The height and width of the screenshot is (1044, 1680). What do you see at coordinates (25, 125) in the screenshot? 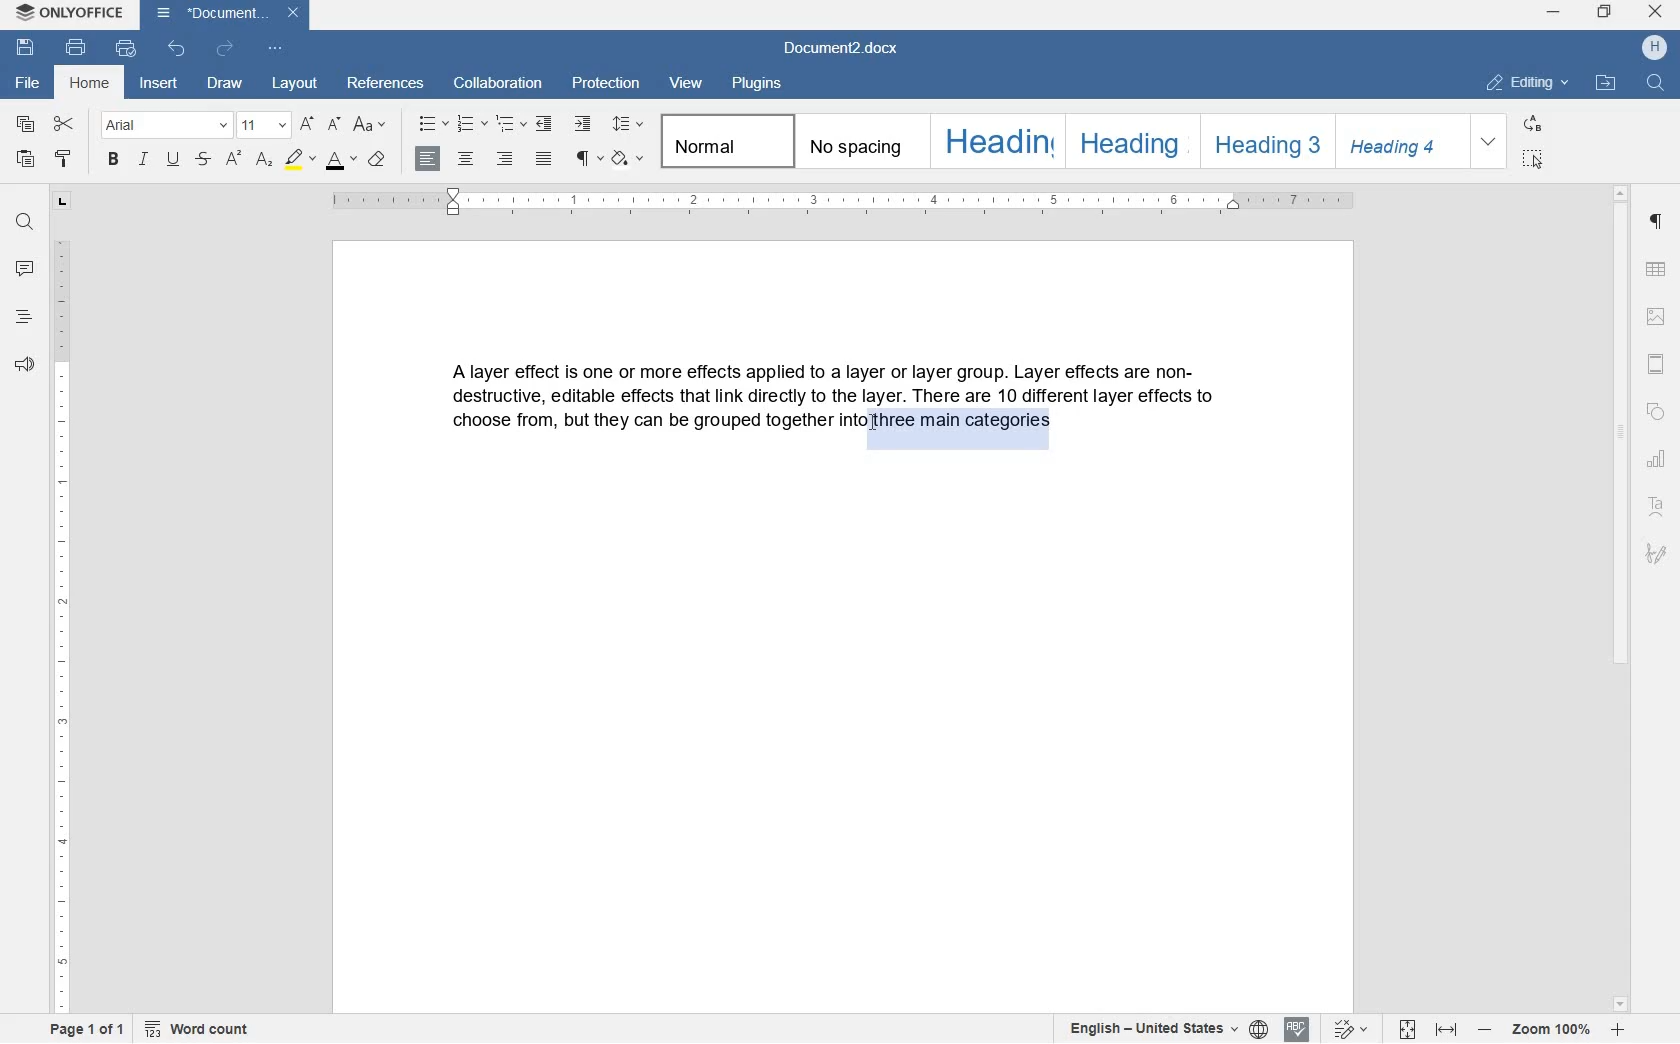
I see `copy` at bounding box center [25, 125].